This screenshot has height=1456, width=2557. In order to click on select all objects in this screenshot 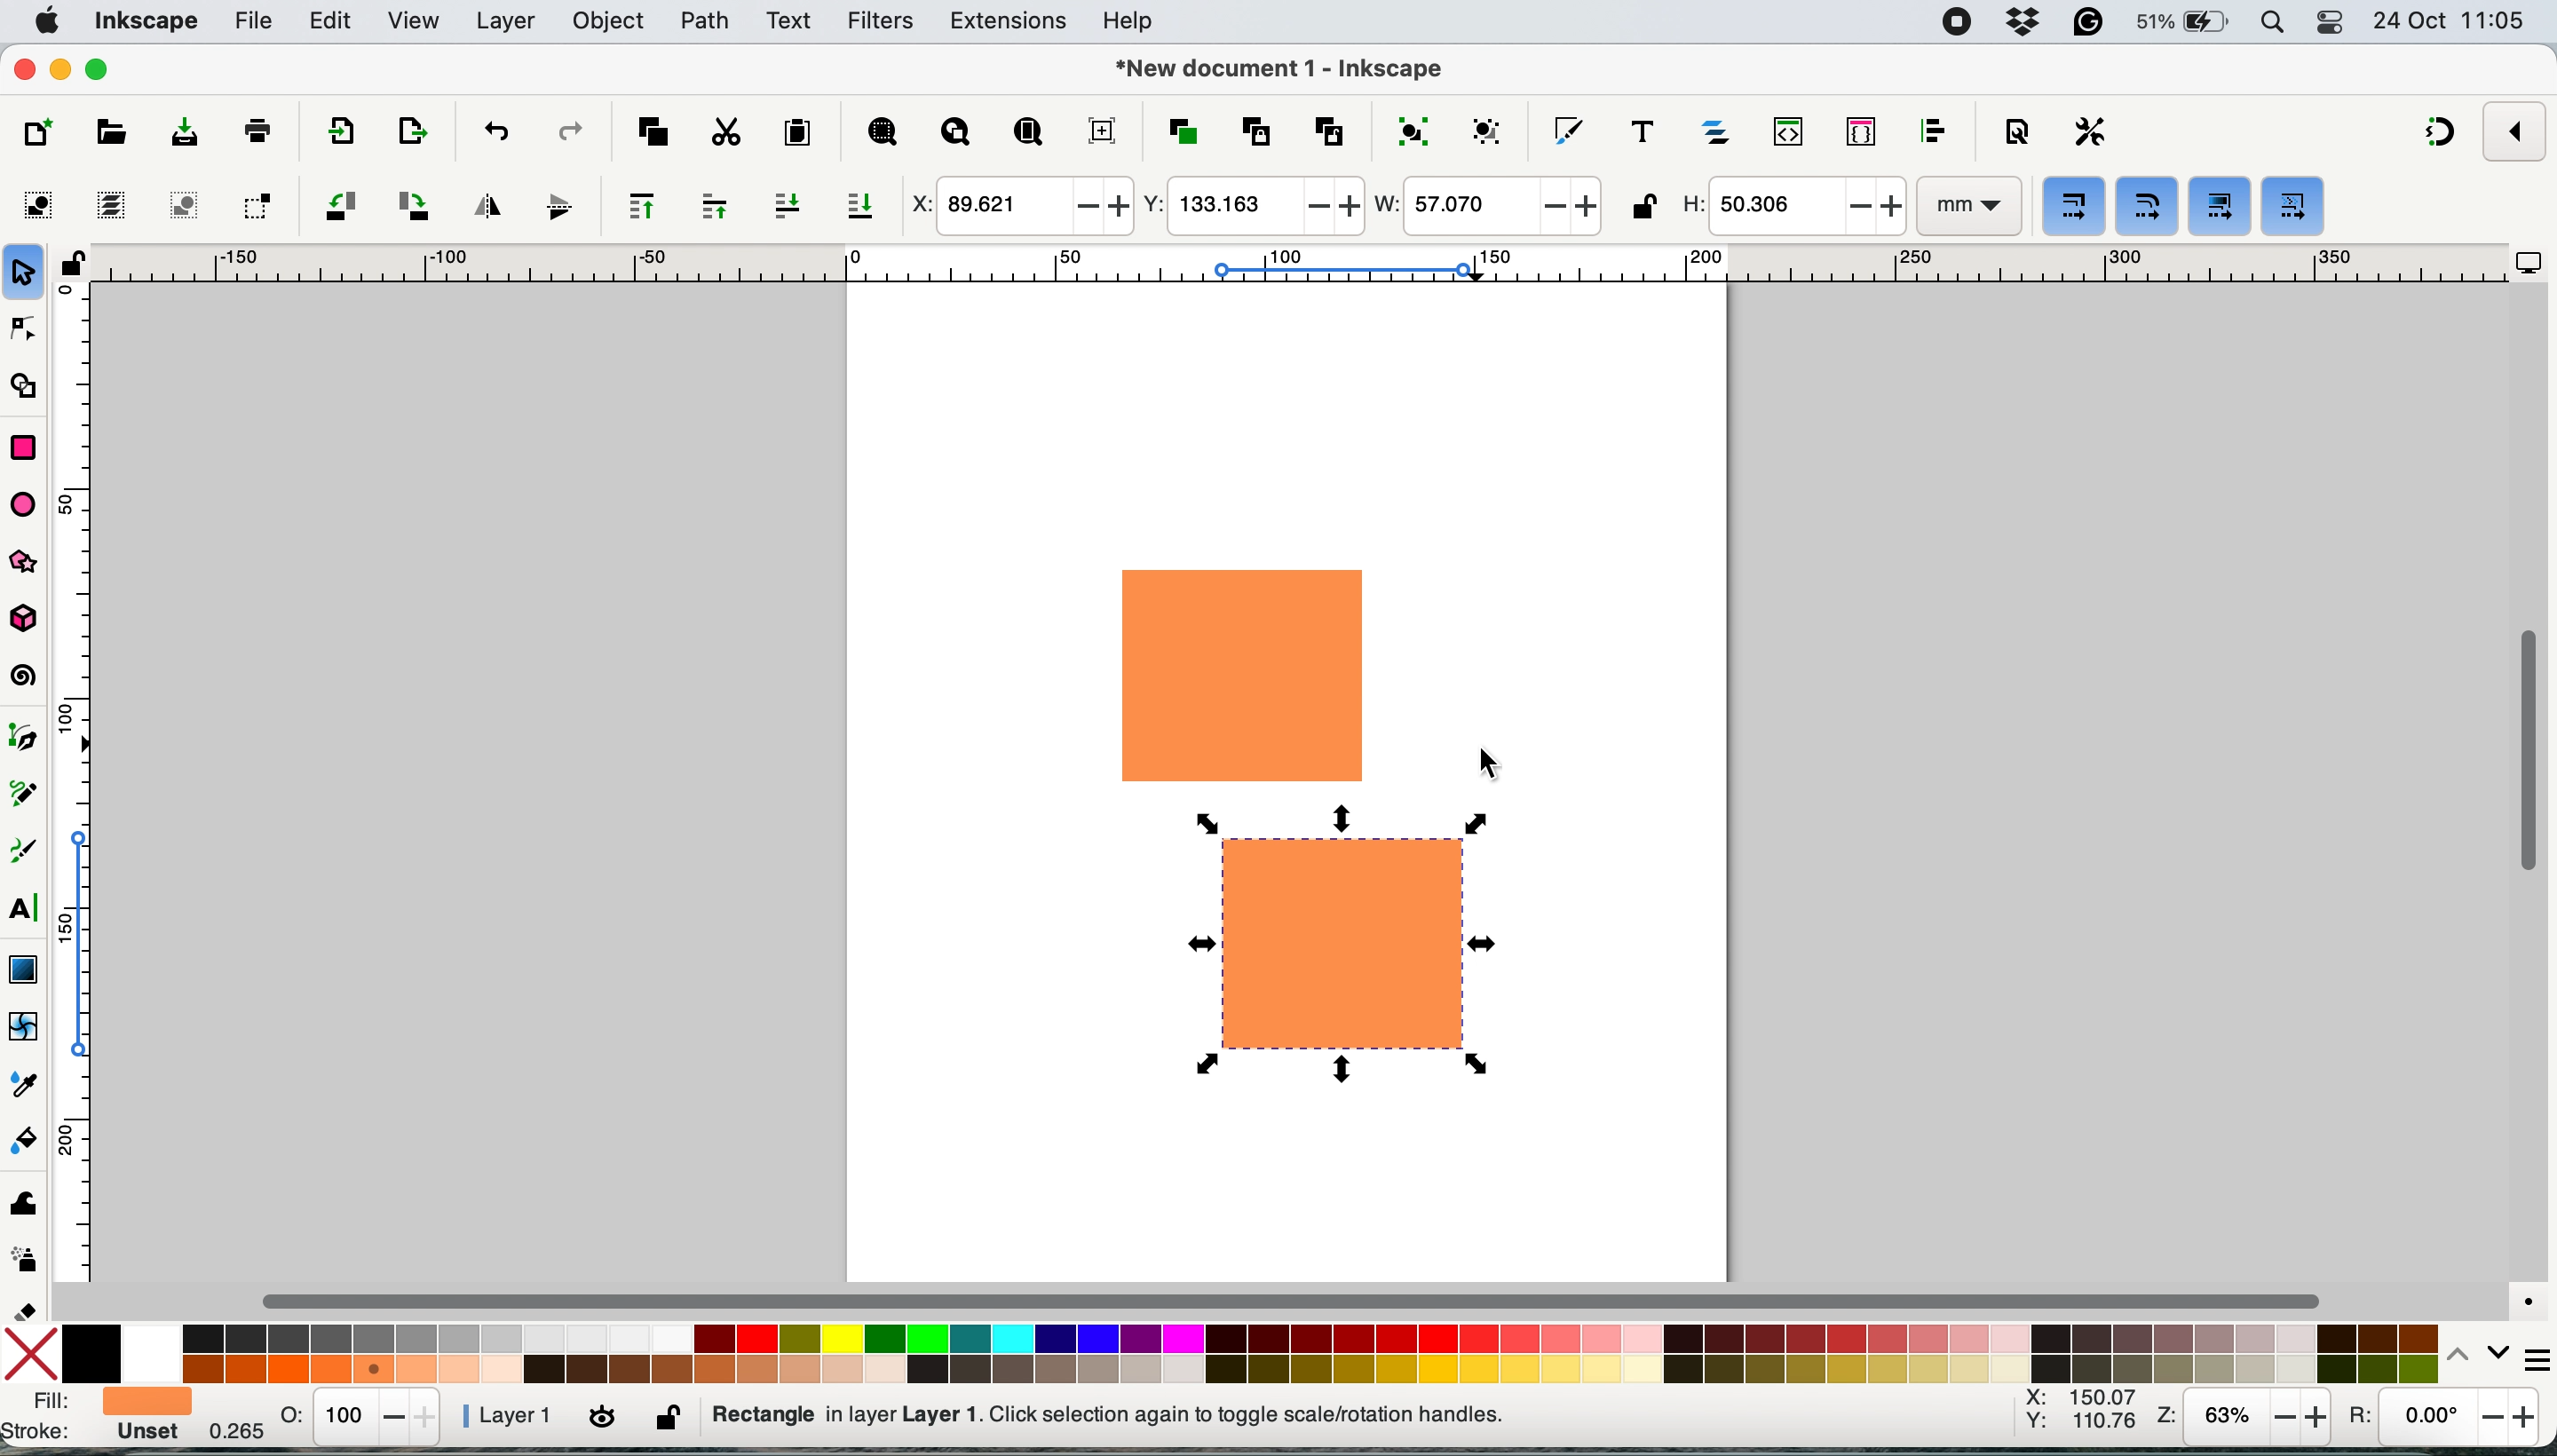, I will do `click(44, 205)`.